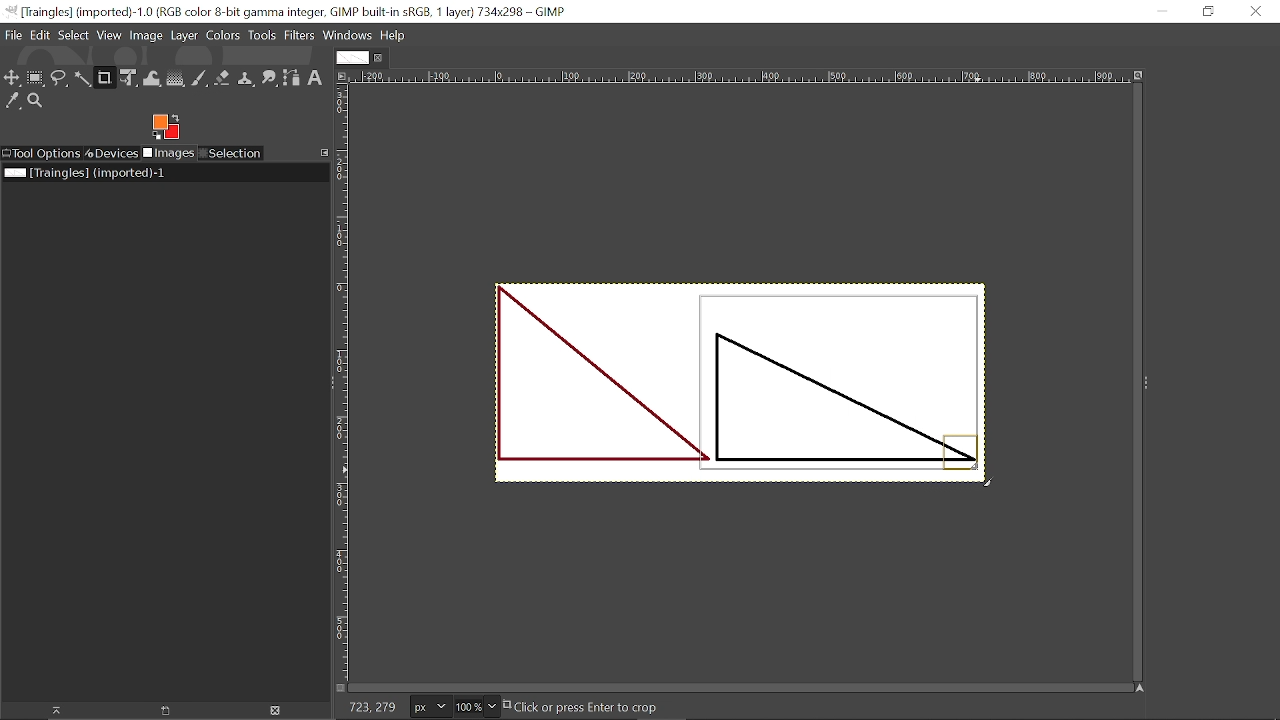 This screenshot has width=1280, height=720. What do you see at coordinates (13, 101) in the screenshot?
I see `Color picker tool` at bounding box center [13, 101].